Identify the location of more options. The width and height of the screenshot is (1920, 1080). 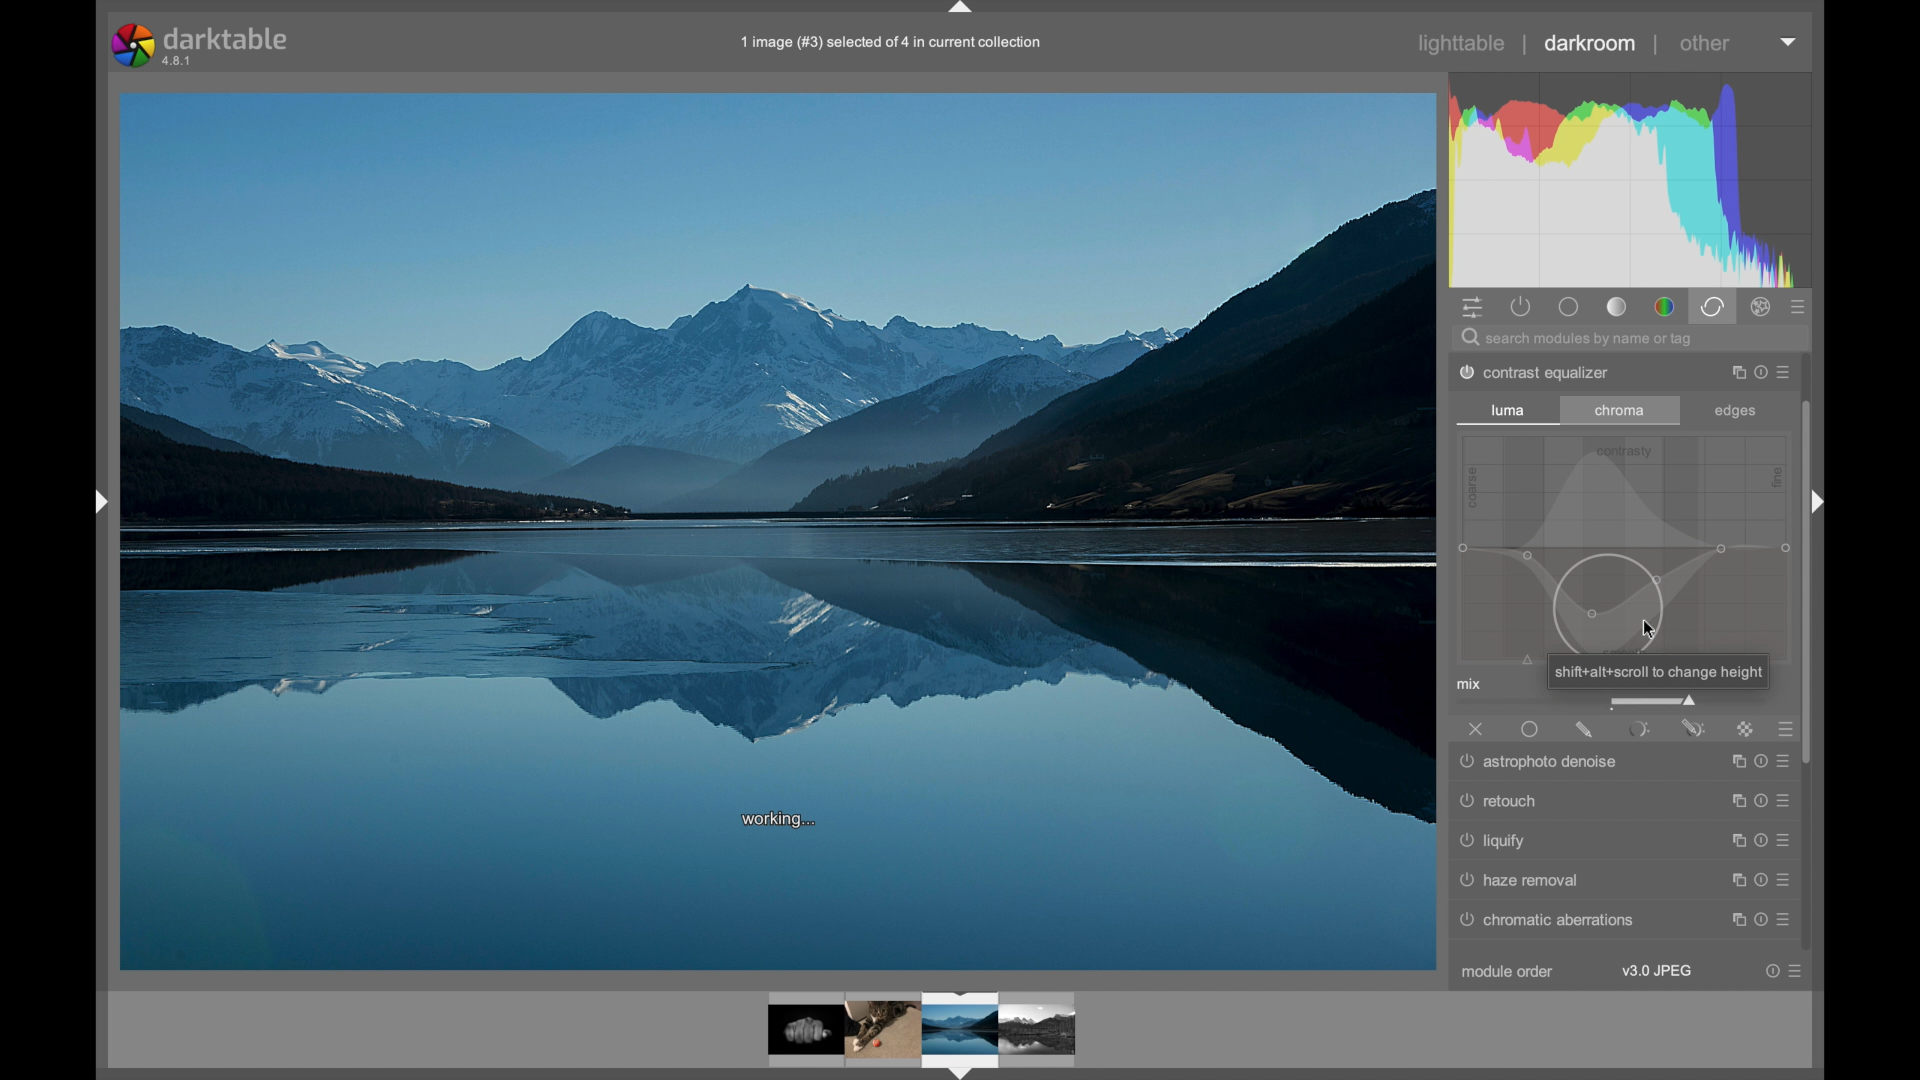
(1757, 802).